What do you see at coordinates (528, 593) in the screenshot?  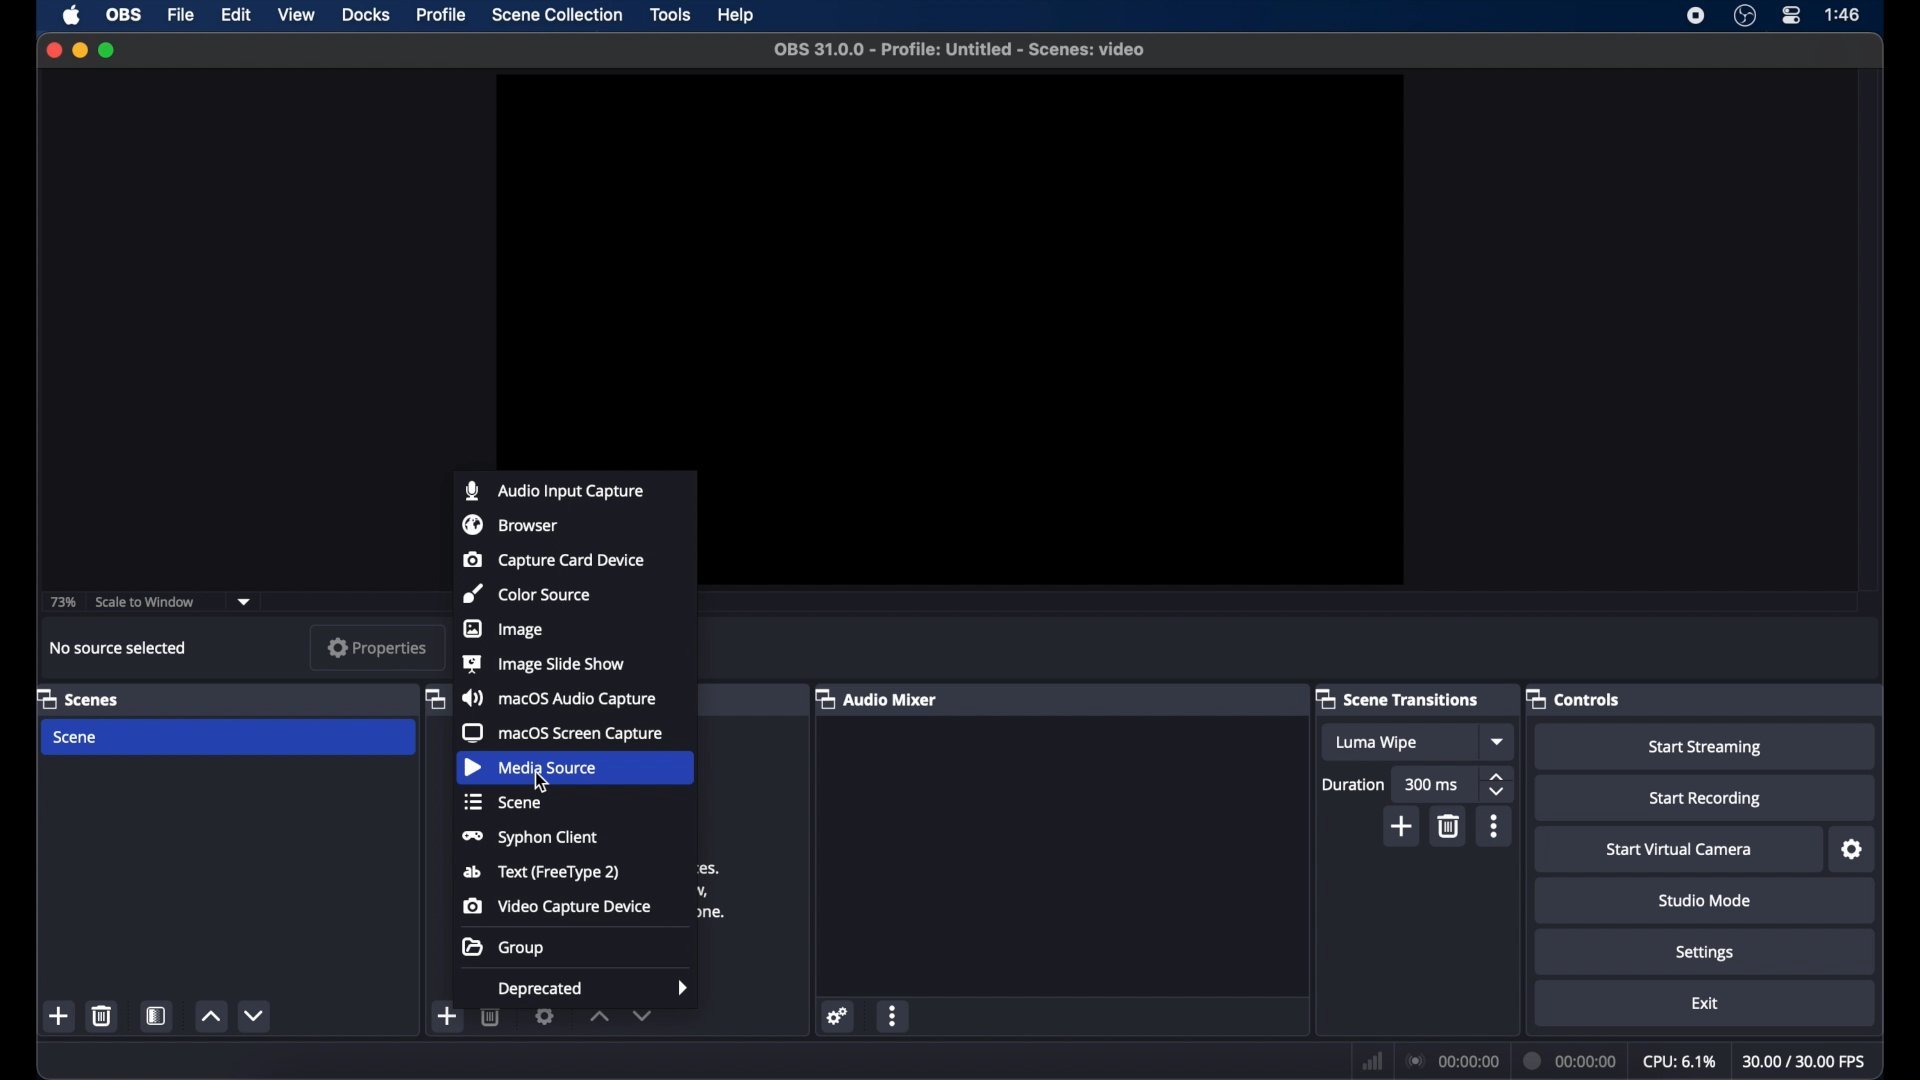 I see `color source` at bounding box center [528, 593].